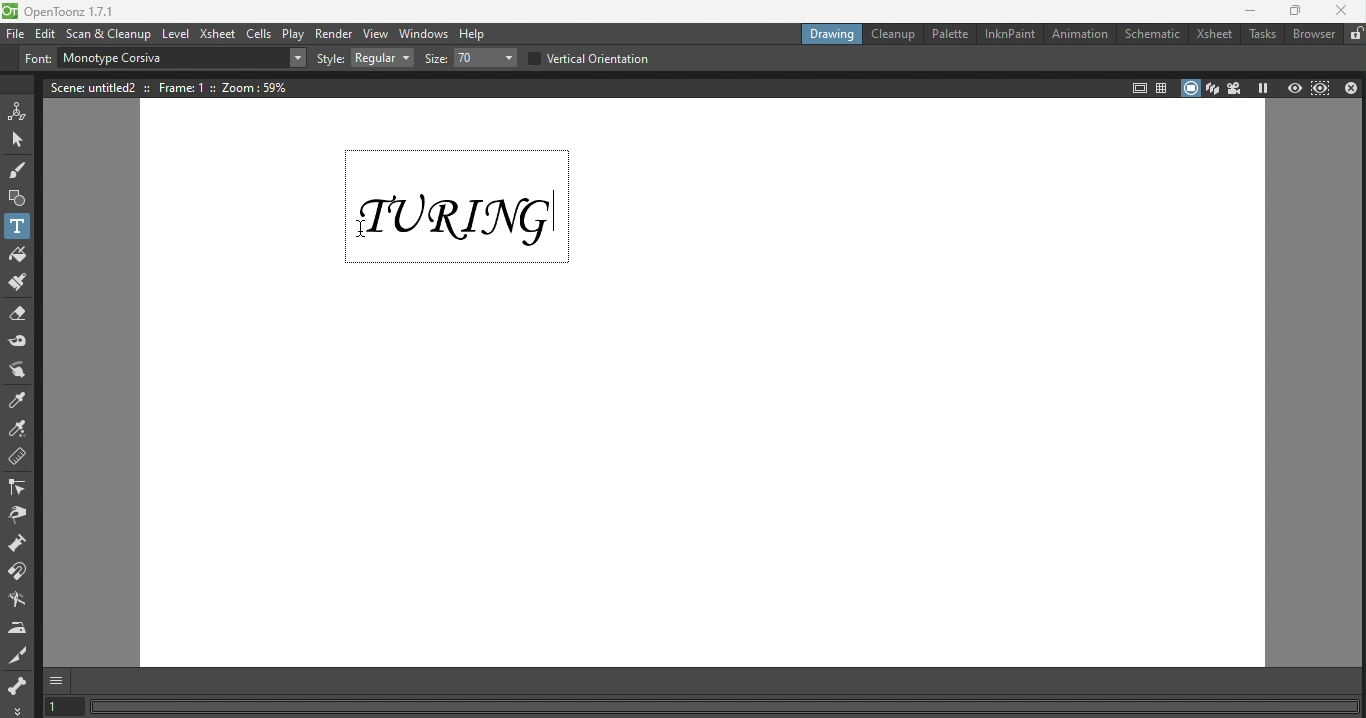 The width and height of the screenshot is (1366, 718). I want to click on Edit, so click(47, 33).